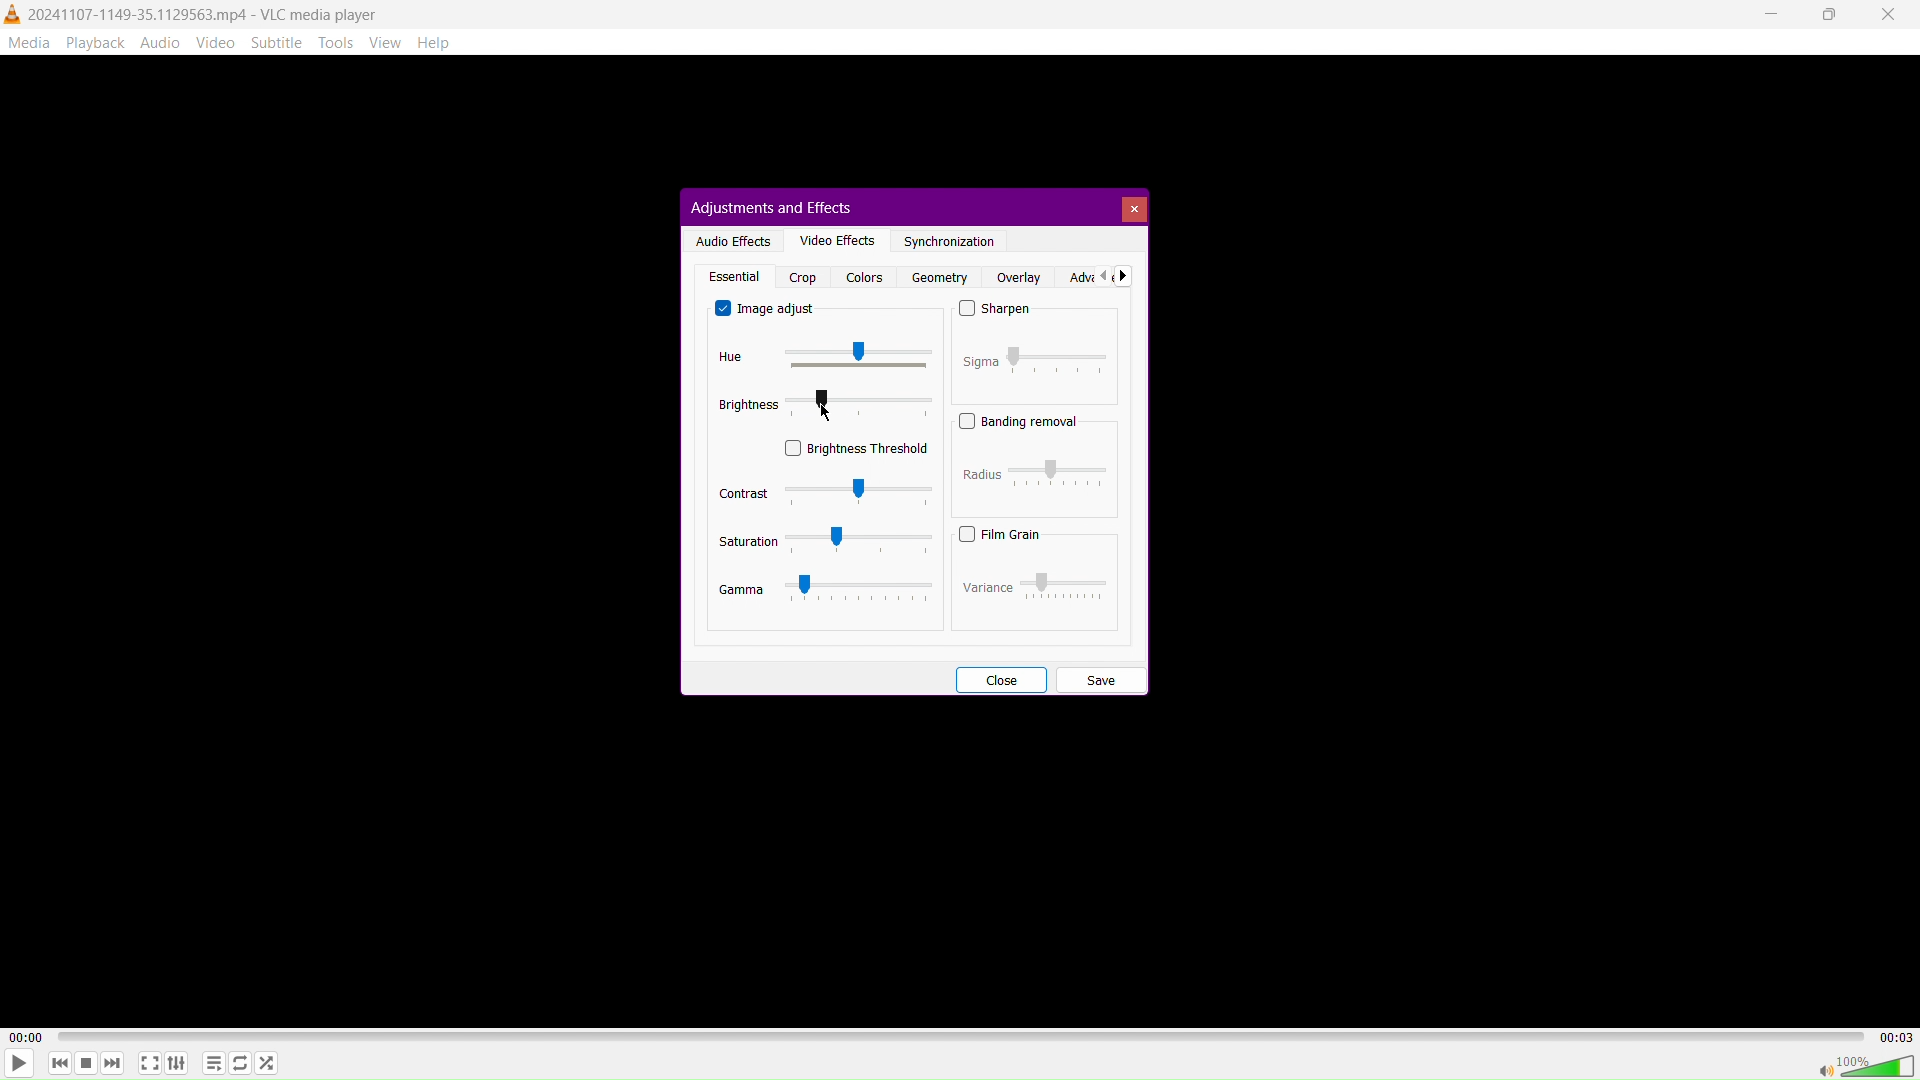  I want to click on Save, so click(1100, 678).